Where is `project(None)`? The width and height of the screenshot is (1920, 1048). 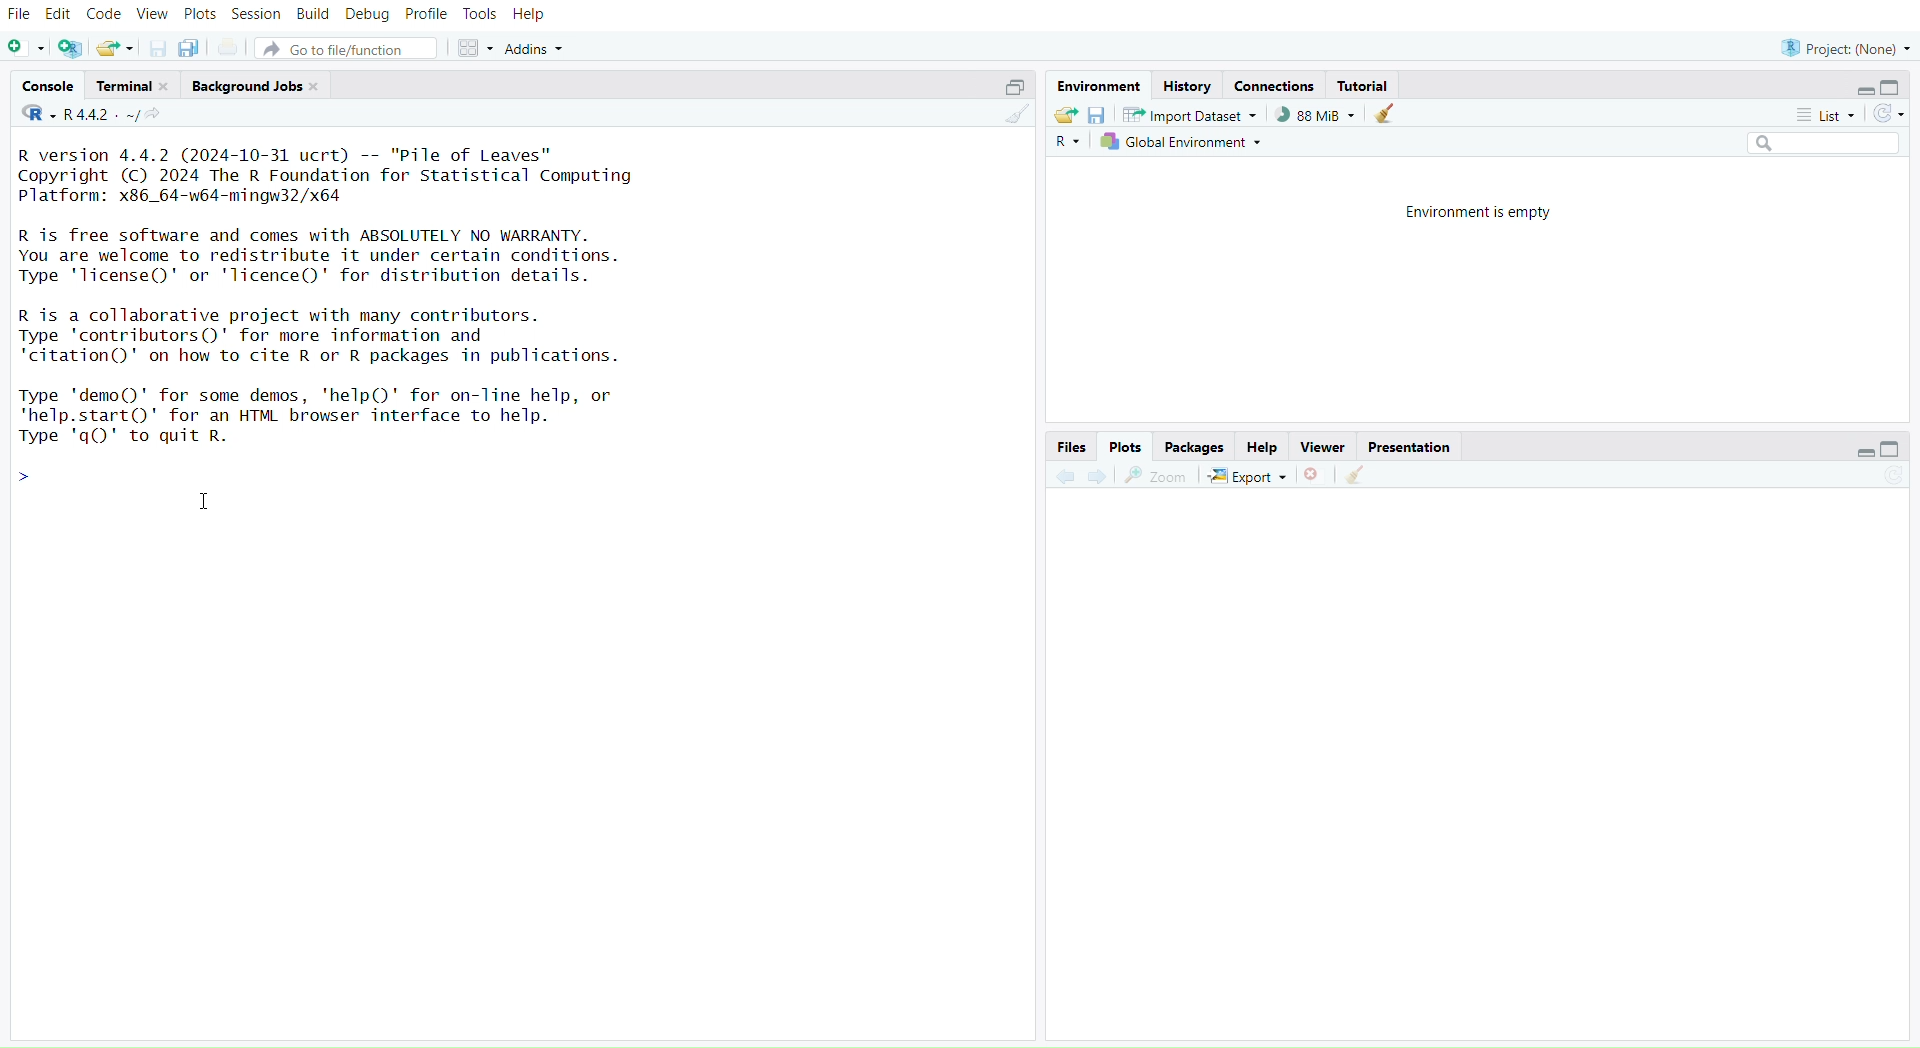 project(None) is located at coordinates (1843, 49).